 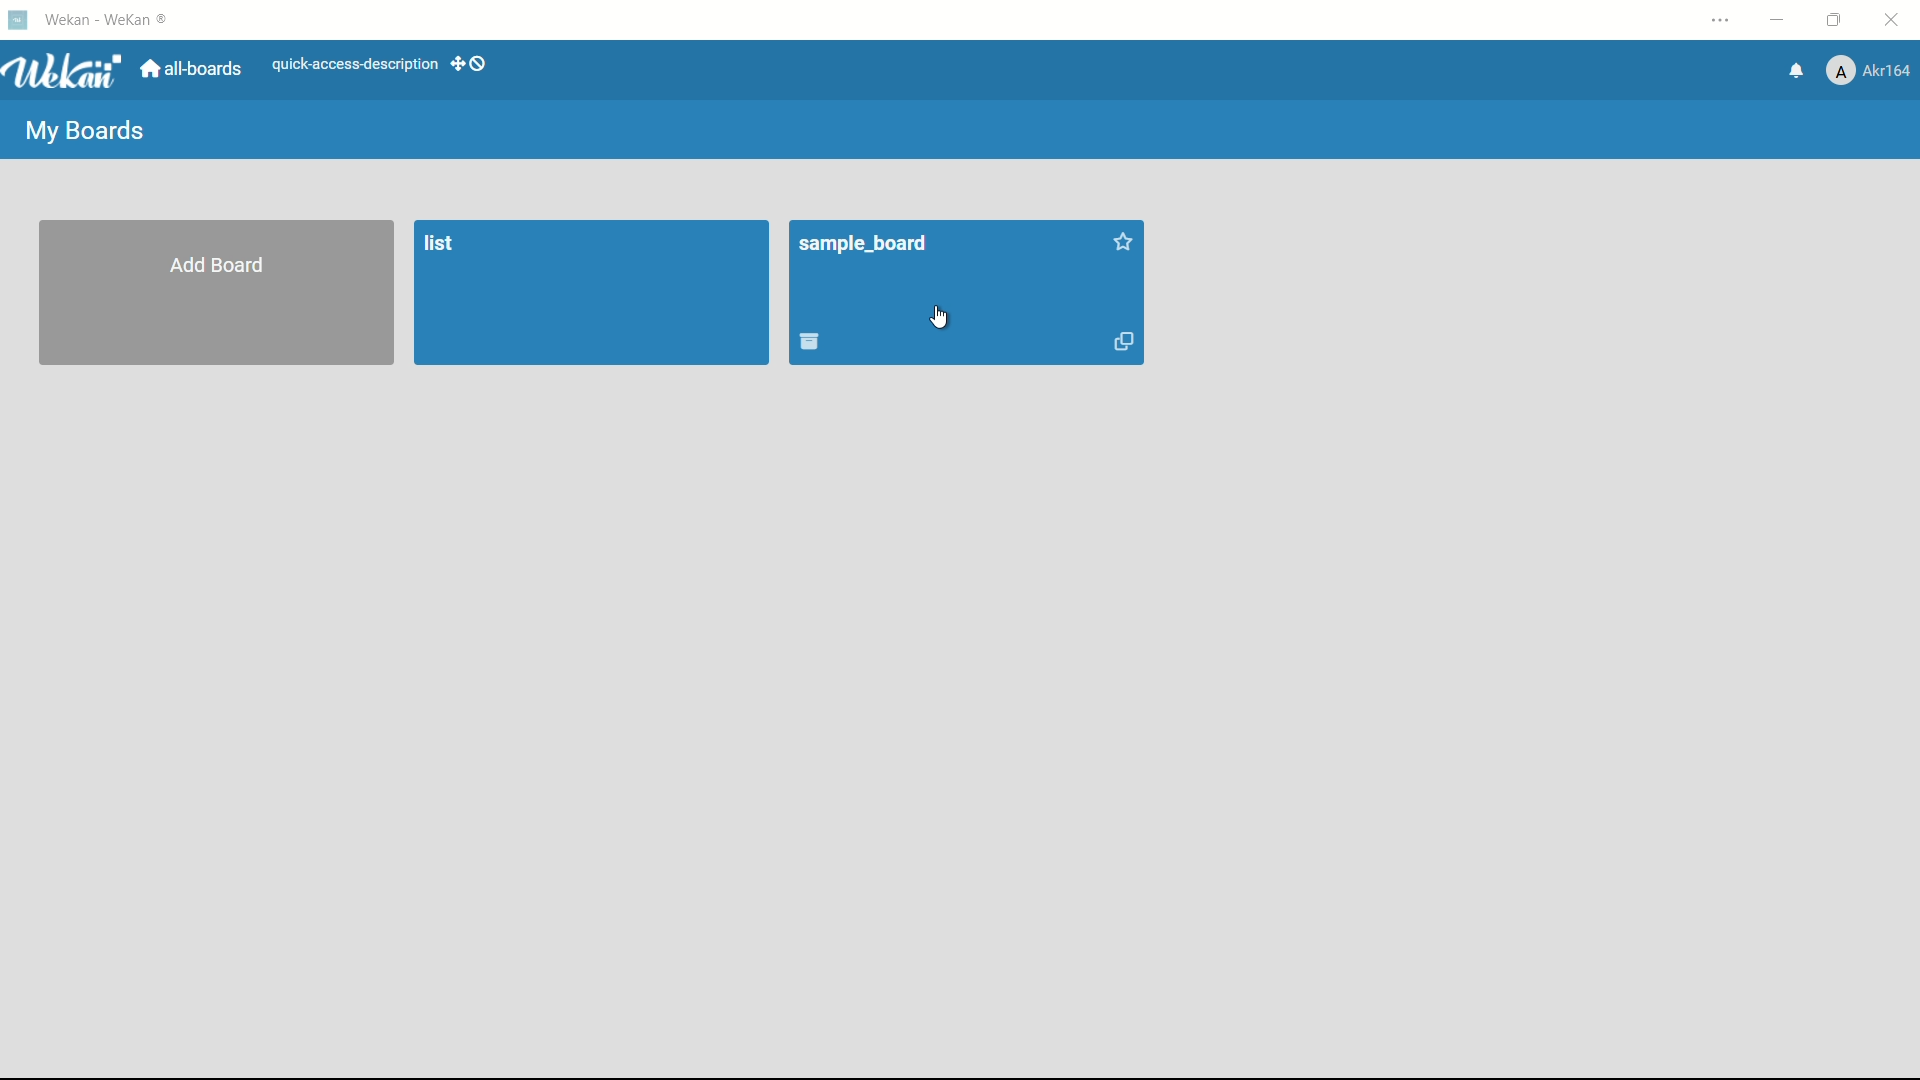 What do you see at coordinates (191, 71) in the screenshot?
I see `all boards` at bounding box center [191, 71].